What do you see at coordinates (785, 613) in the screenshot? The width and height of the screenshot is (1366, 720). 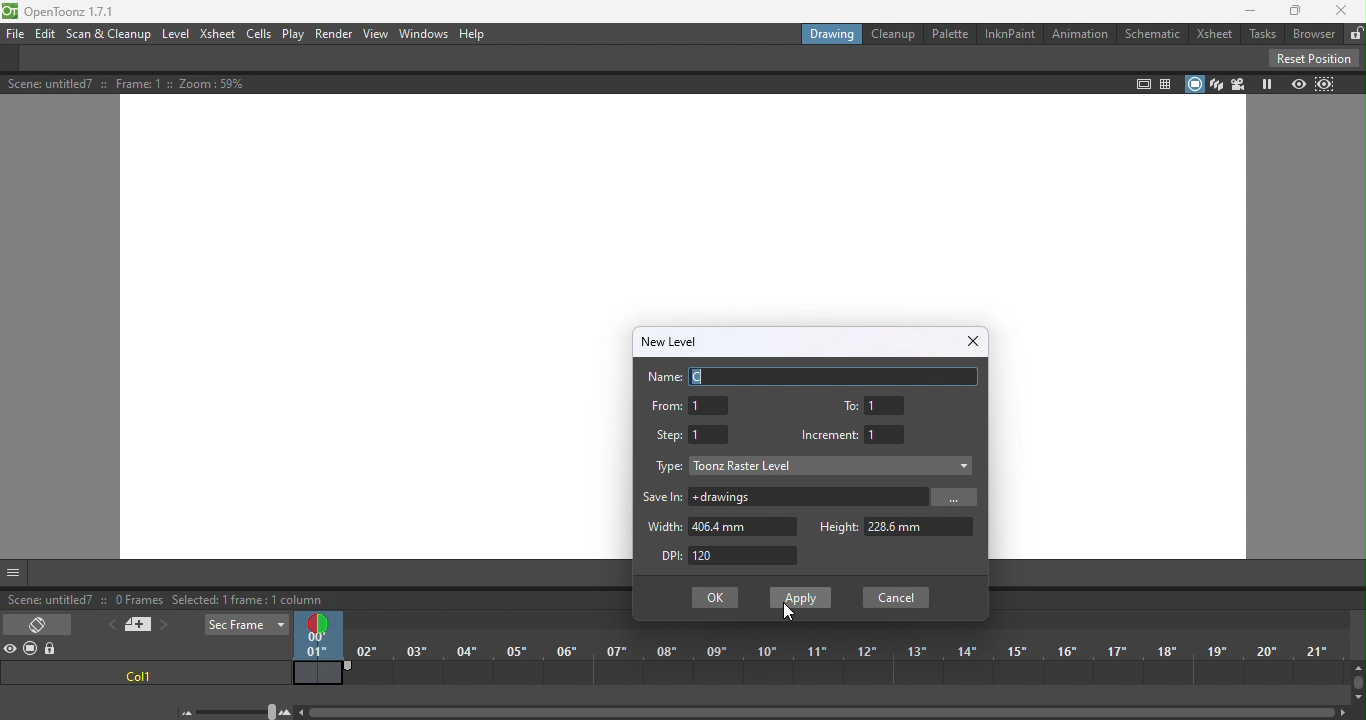 I see `cursor` at bounding box center [785, 613].